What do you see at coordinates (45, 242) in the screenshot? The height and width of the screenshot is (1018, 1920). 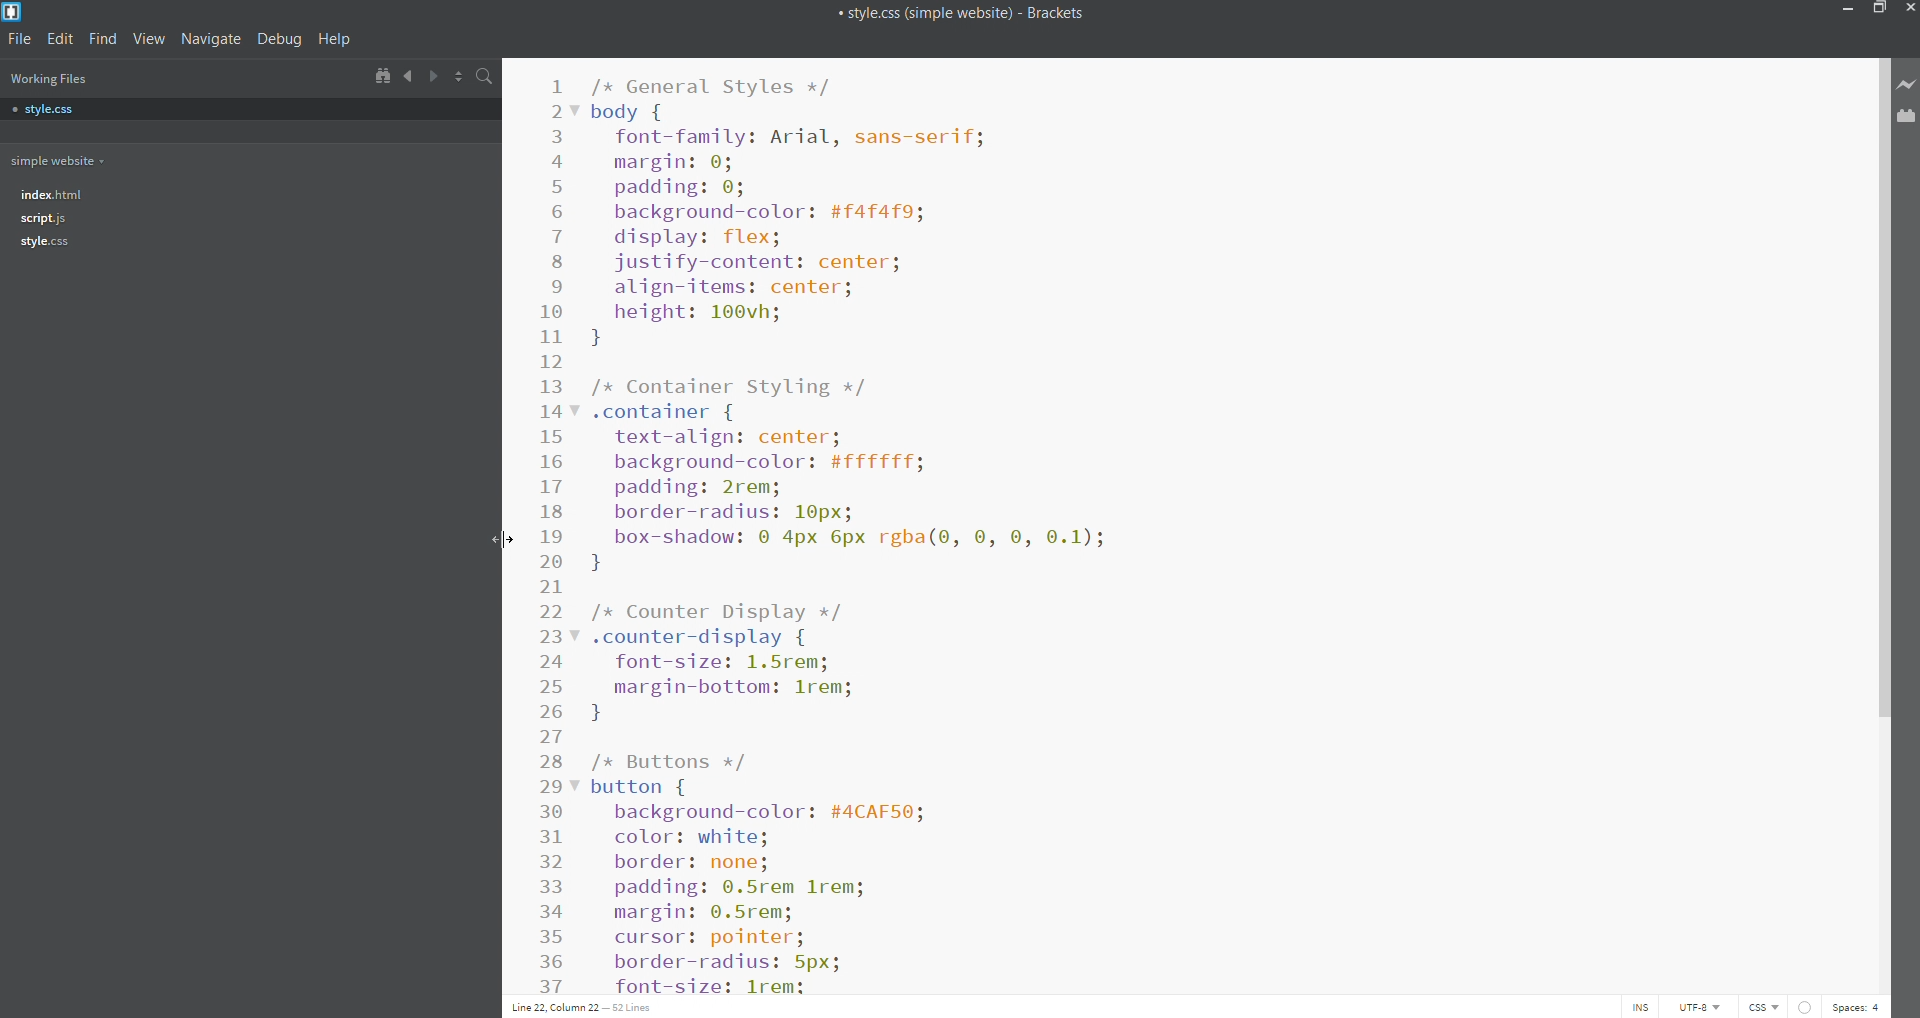 I see `file tree - style.css` at bounding box center [45, 242].